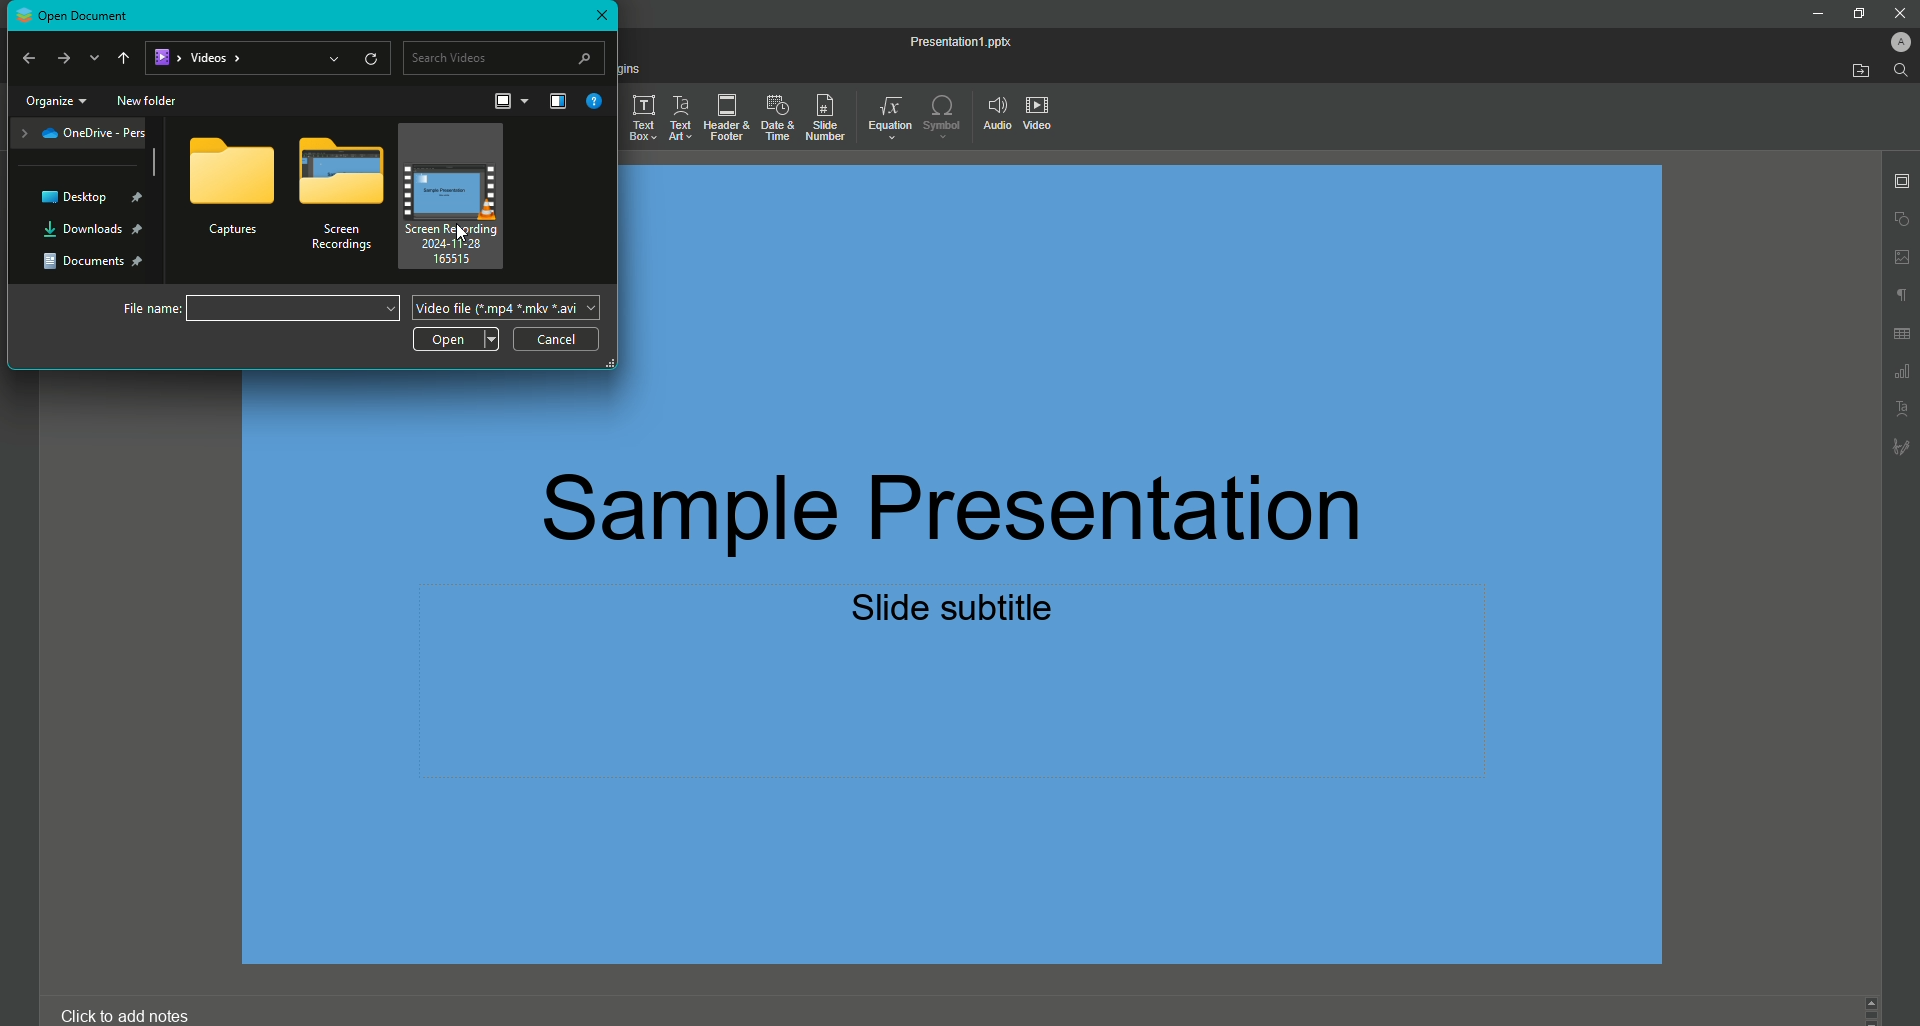  What do you see at coordinates (1900, 219) in the screenshot?
I see `Shape Settings` at bounding box center [1900, 219].